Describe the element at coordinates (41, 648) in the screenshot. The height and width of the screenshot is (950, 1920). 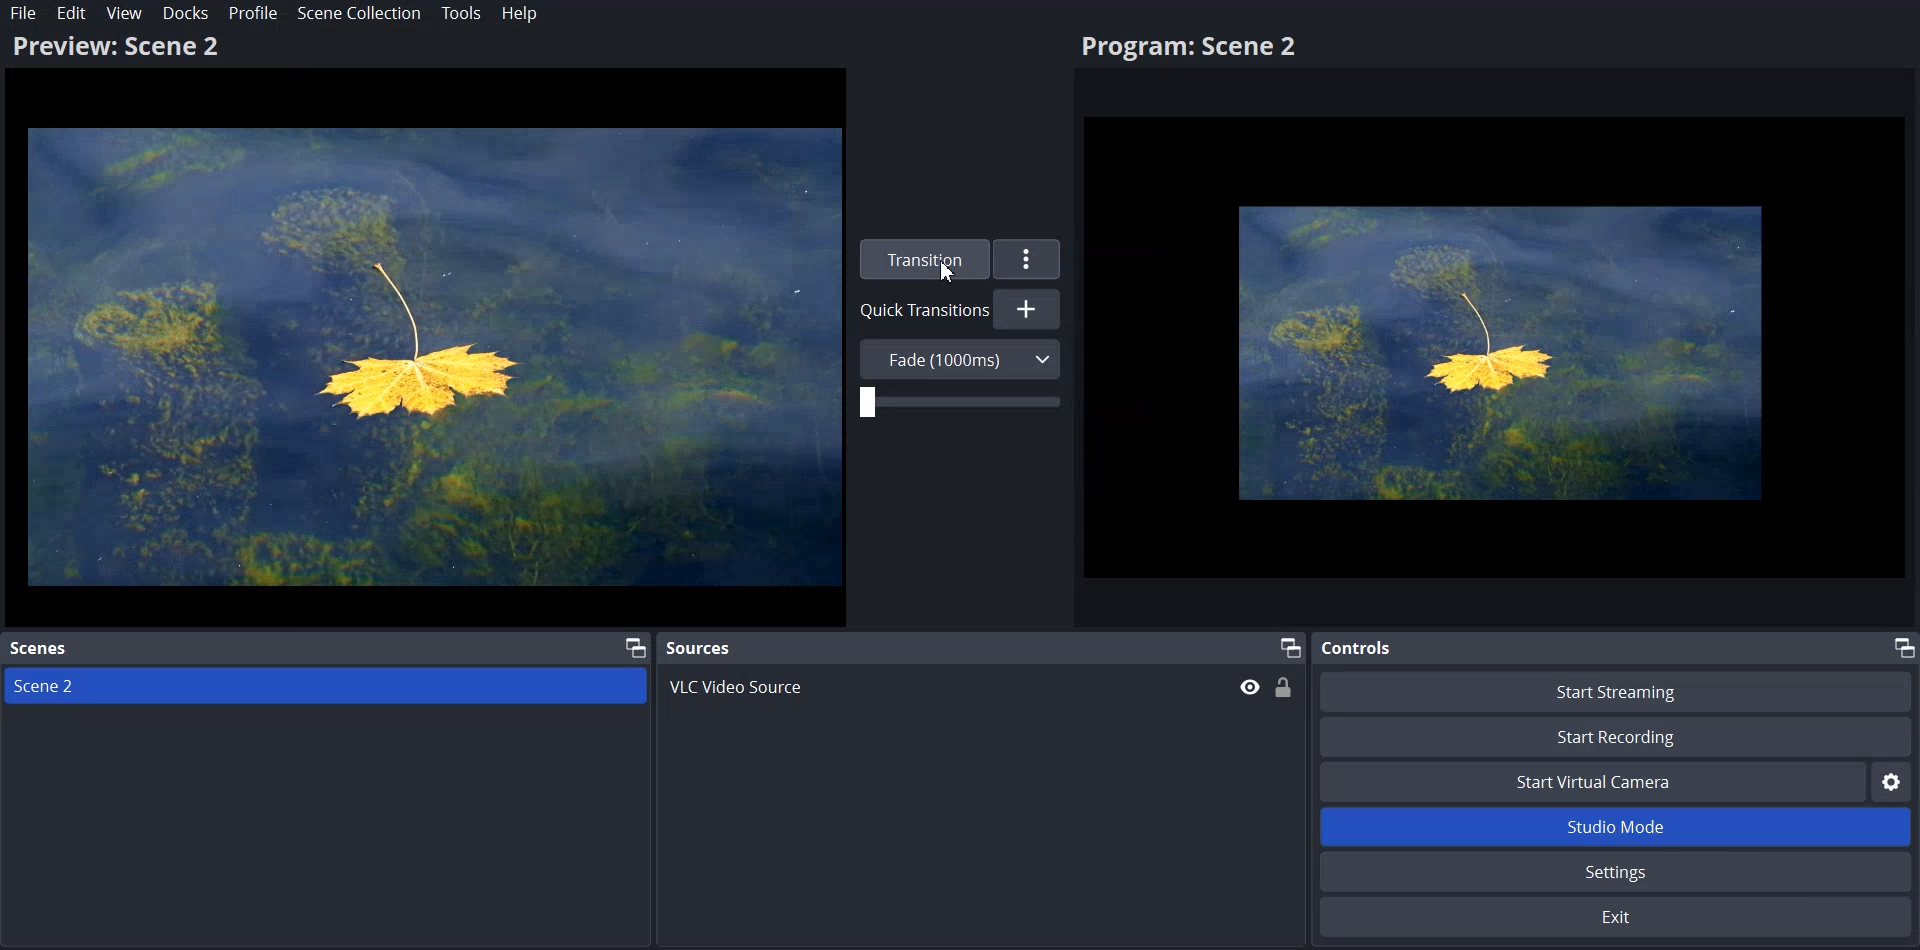
I see `Scenes` at that location.